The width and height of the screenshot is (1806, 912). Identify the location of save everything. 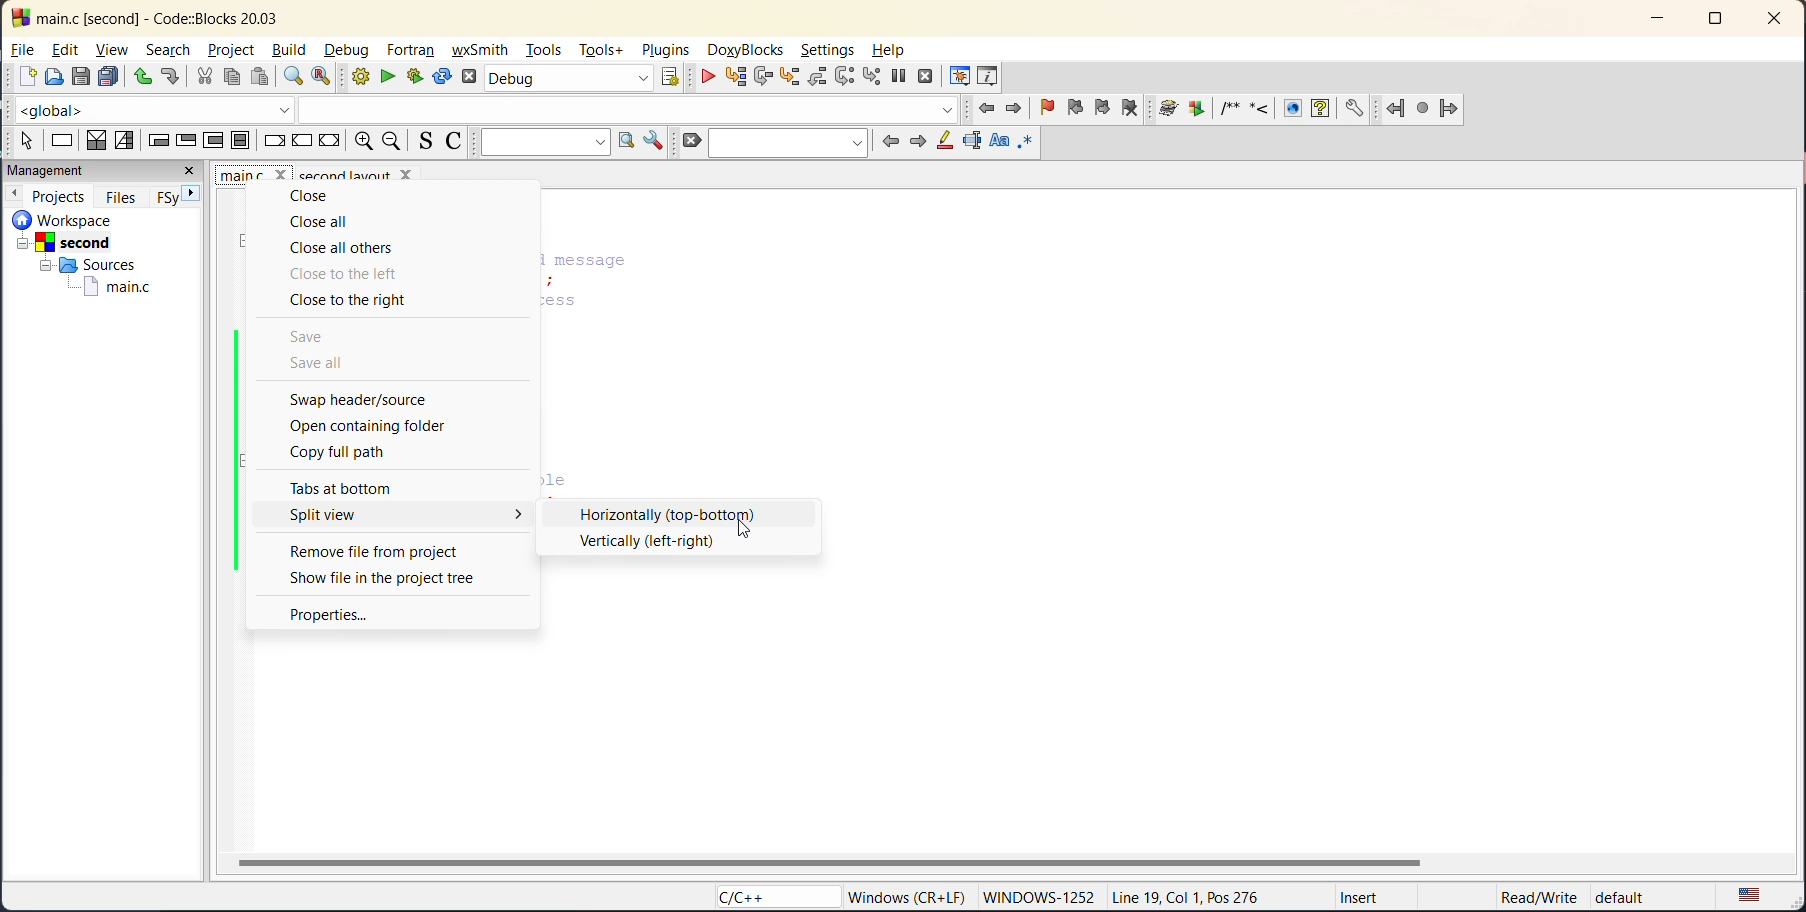
(110, 78).